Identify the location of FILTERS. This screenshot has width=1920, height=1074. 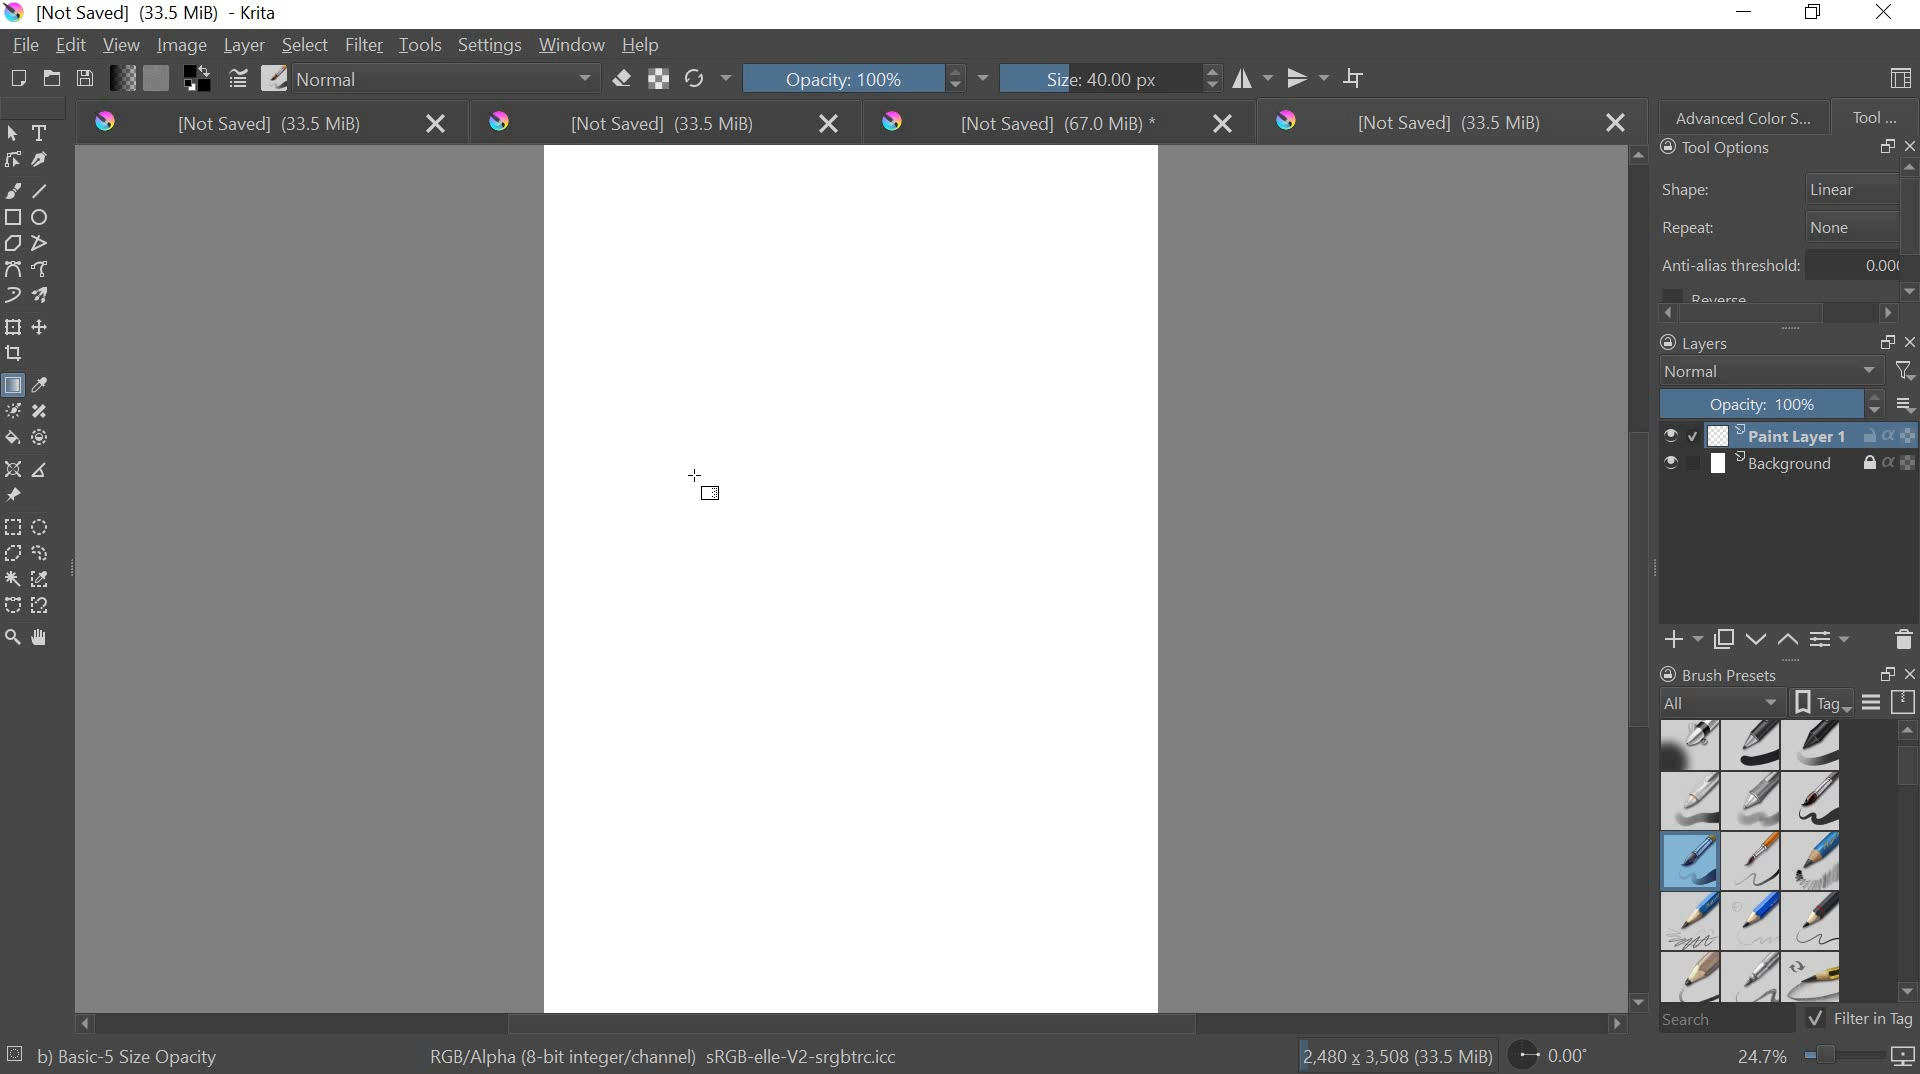
(1904, 370).